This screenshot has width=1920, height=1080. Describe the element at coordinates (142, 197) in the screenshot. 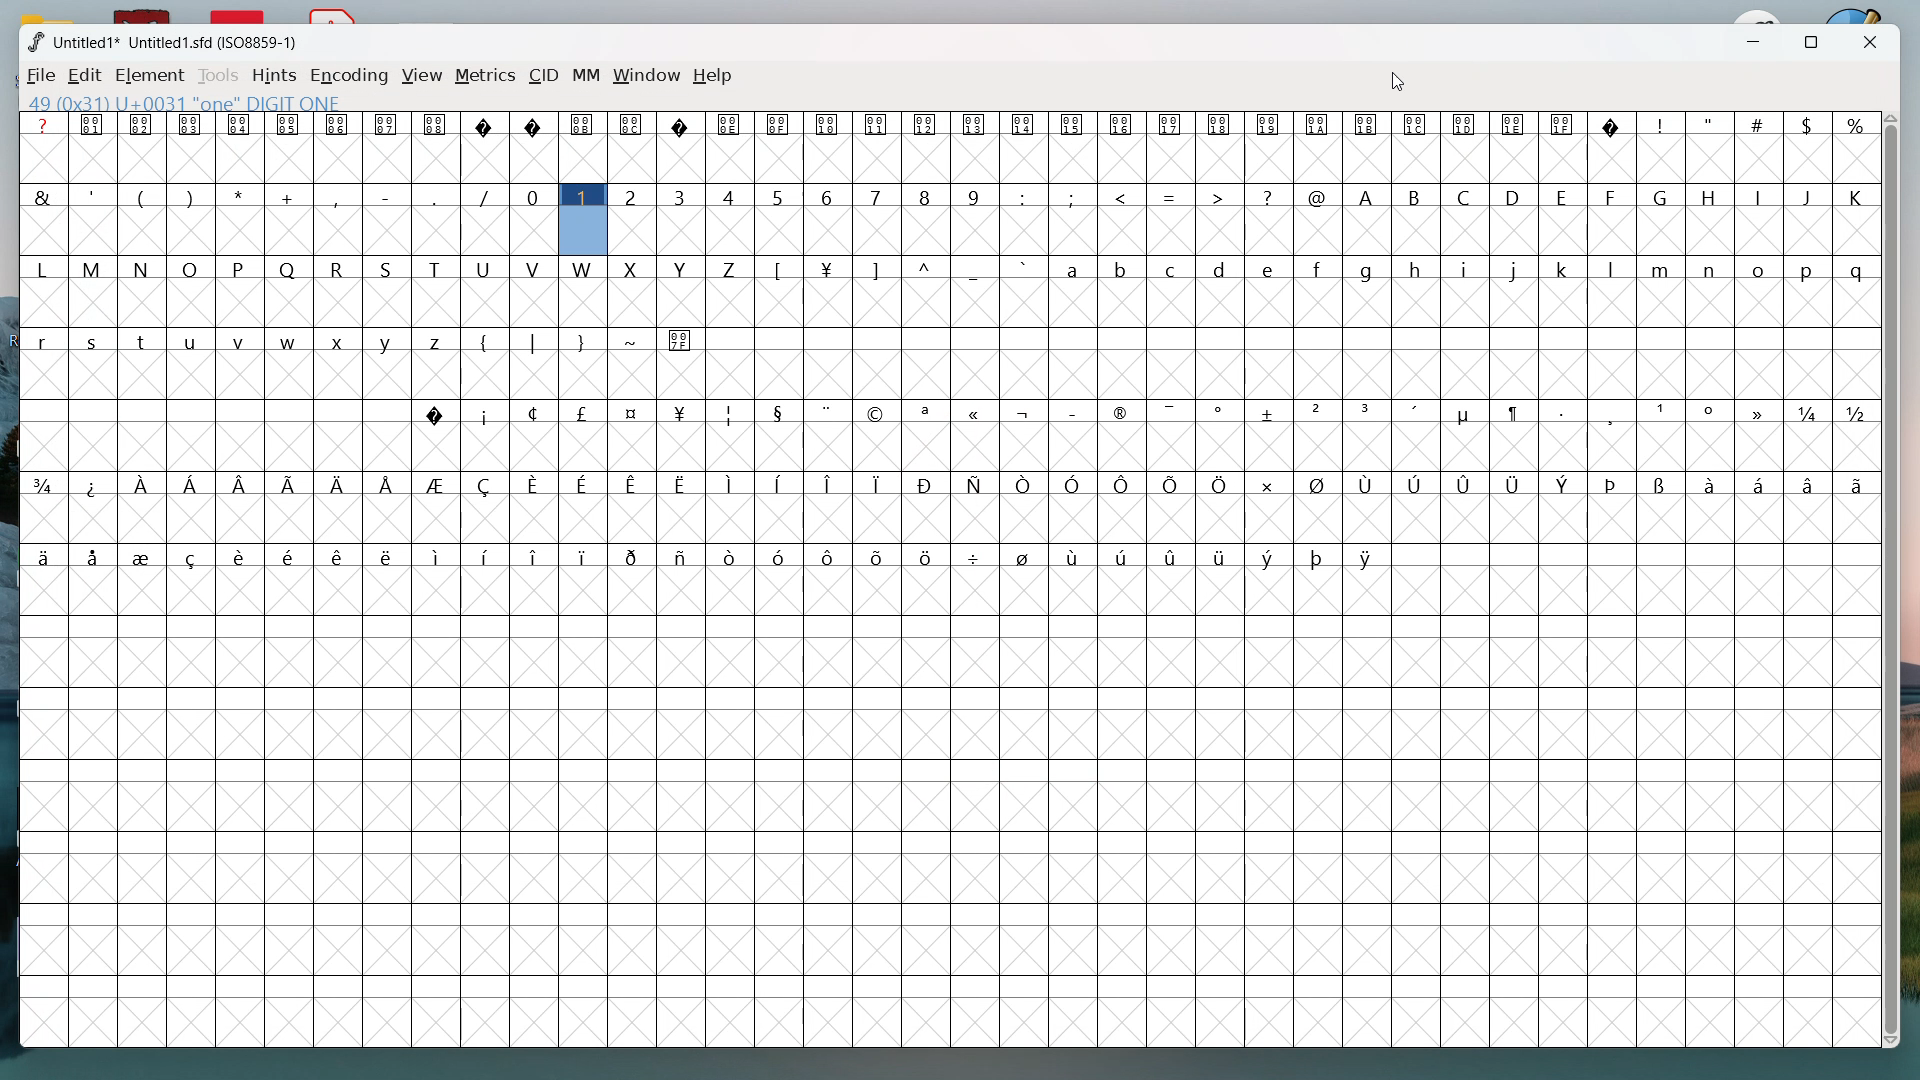

I see `(` at that location.